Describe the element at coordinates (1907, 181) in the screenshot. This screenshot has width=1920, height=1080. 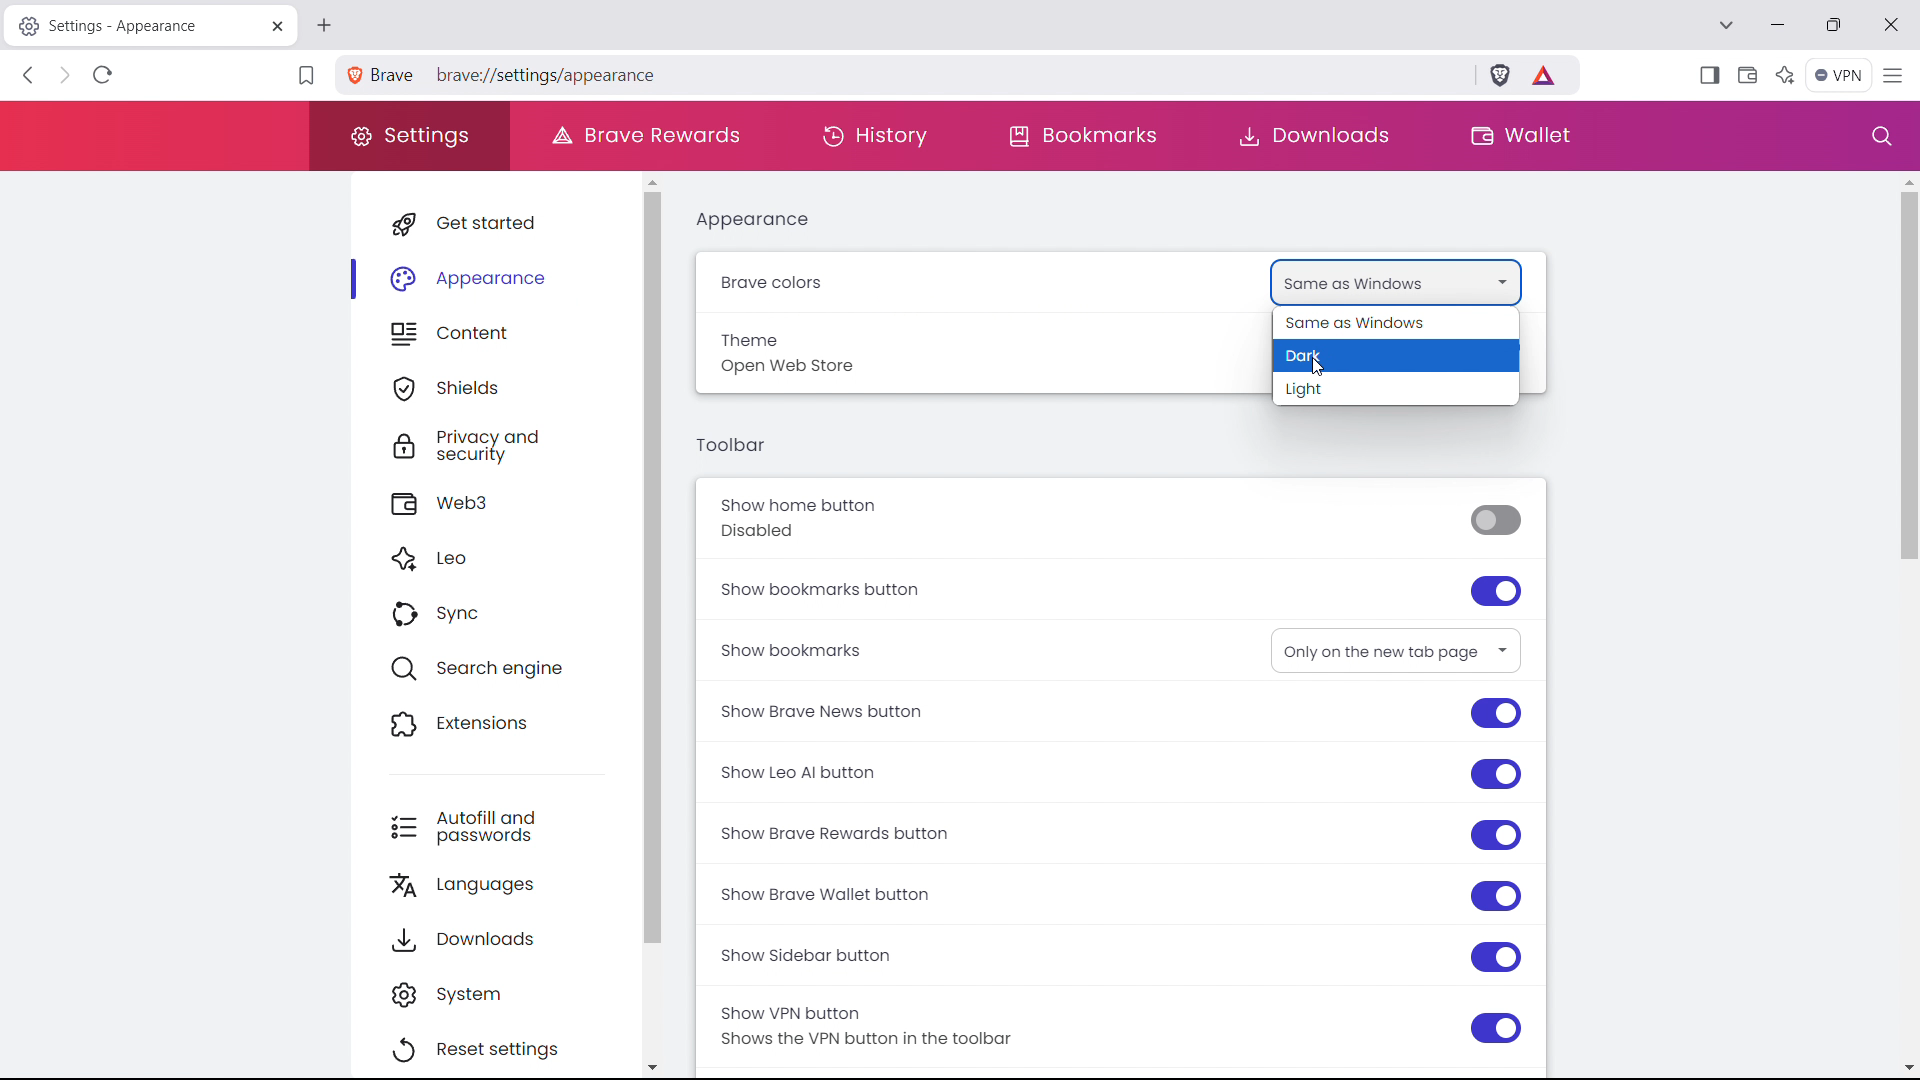
I see `scroll up` at that location.